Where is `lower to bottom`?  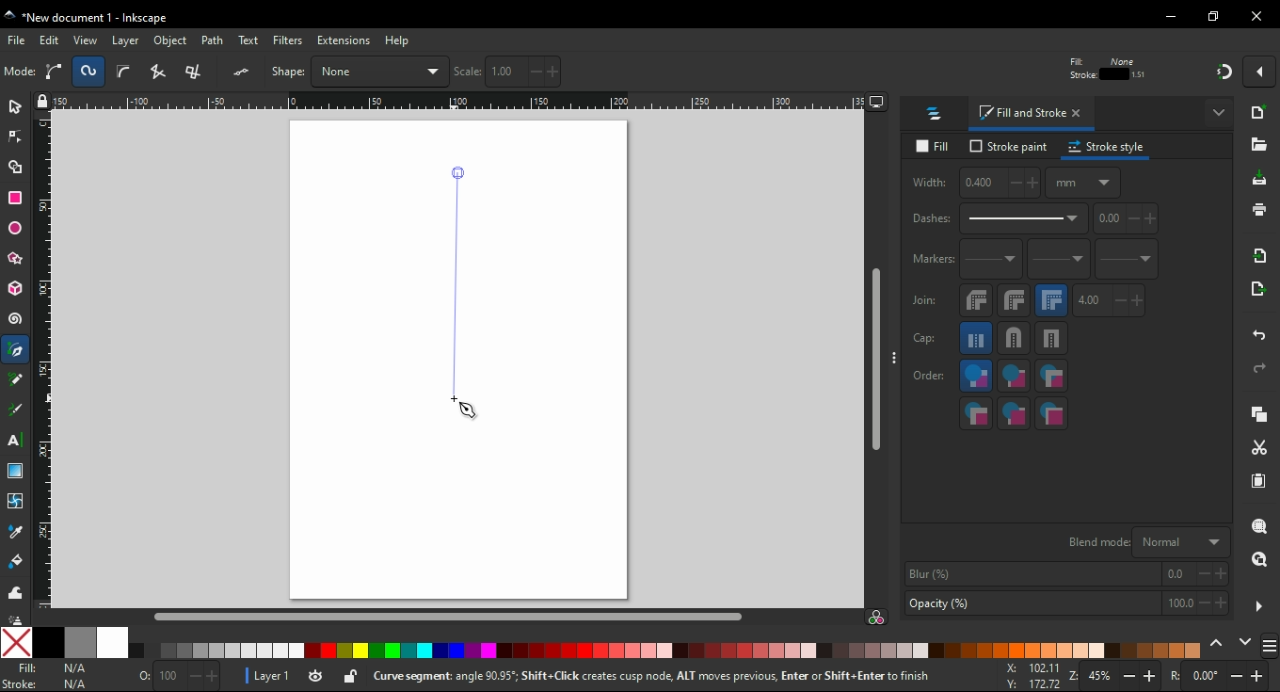 lower to bottom is located at coordinates (430, 72).